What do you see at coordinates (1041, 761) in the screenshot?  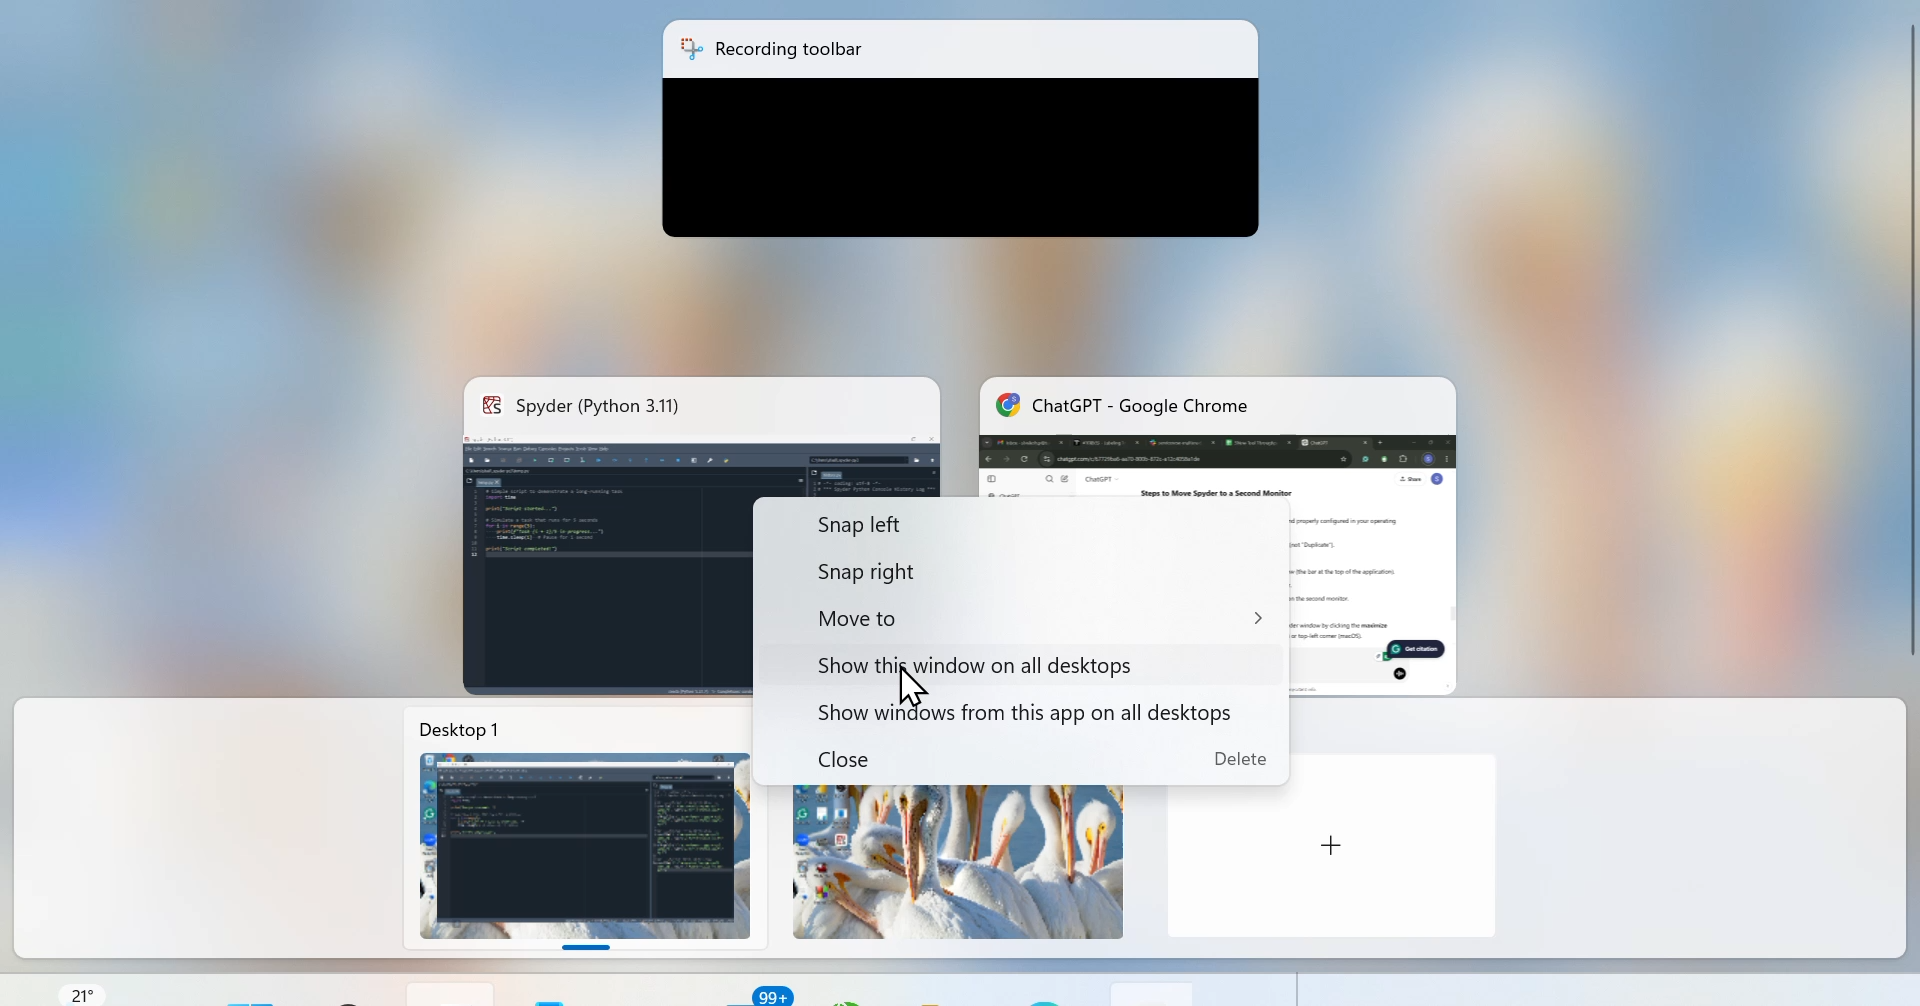 I see `Close` at bounding box center [1041, 761].